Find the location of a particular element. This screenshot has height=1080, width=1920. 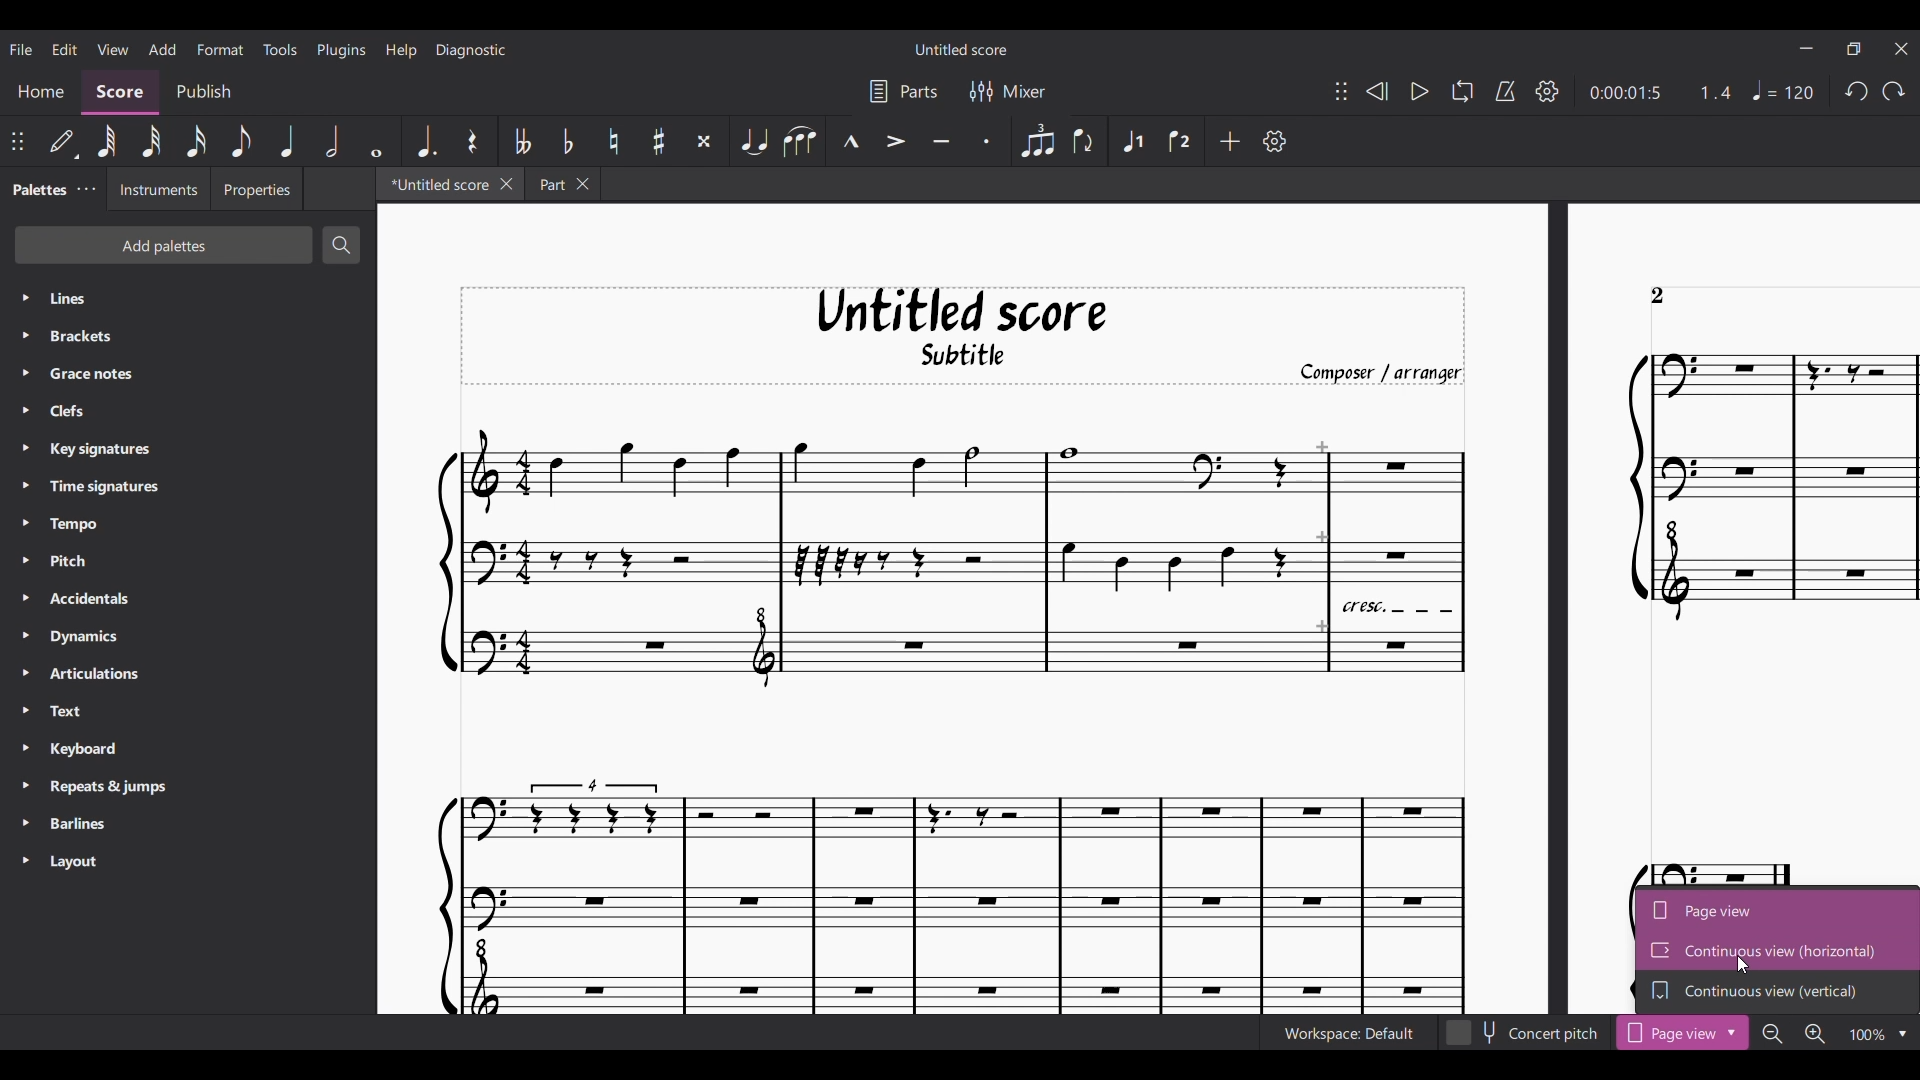

Toggle double flat is located at coordinates (520, 140).